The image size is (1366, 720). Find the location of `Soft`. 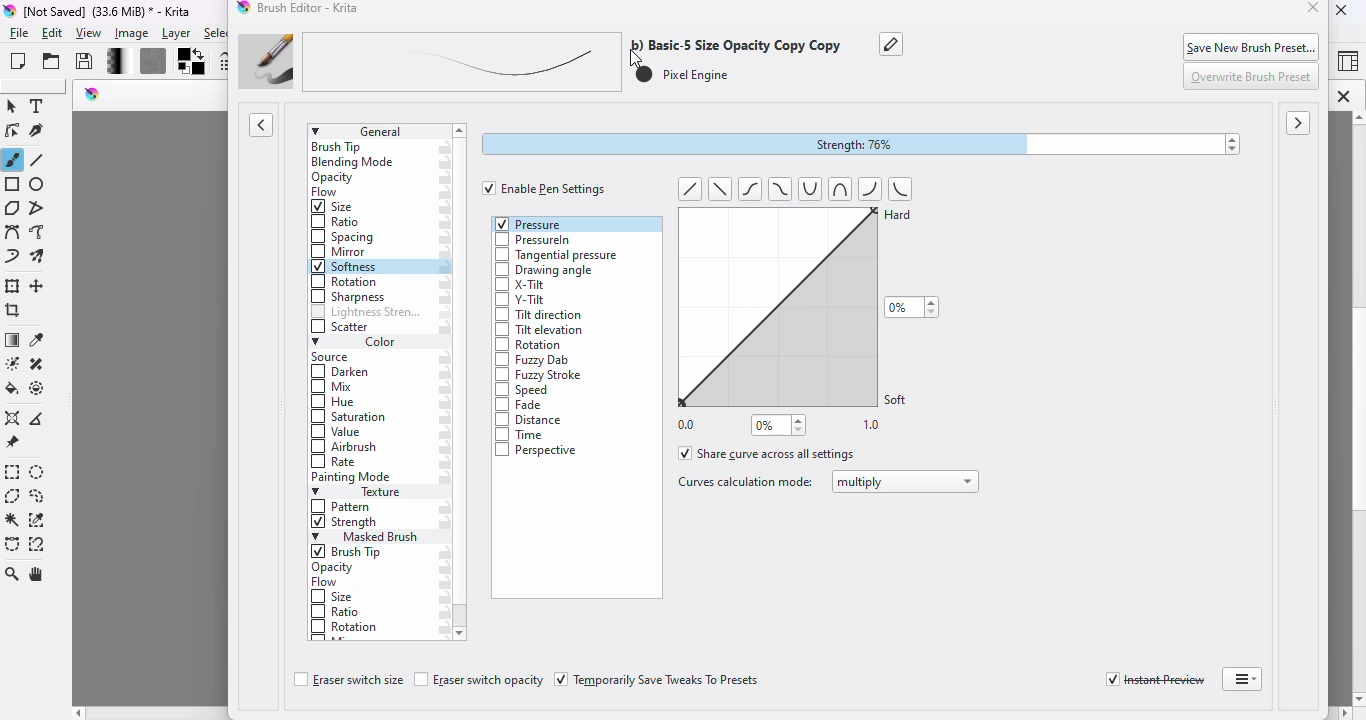

Soft is located at coordinates (898, 398).